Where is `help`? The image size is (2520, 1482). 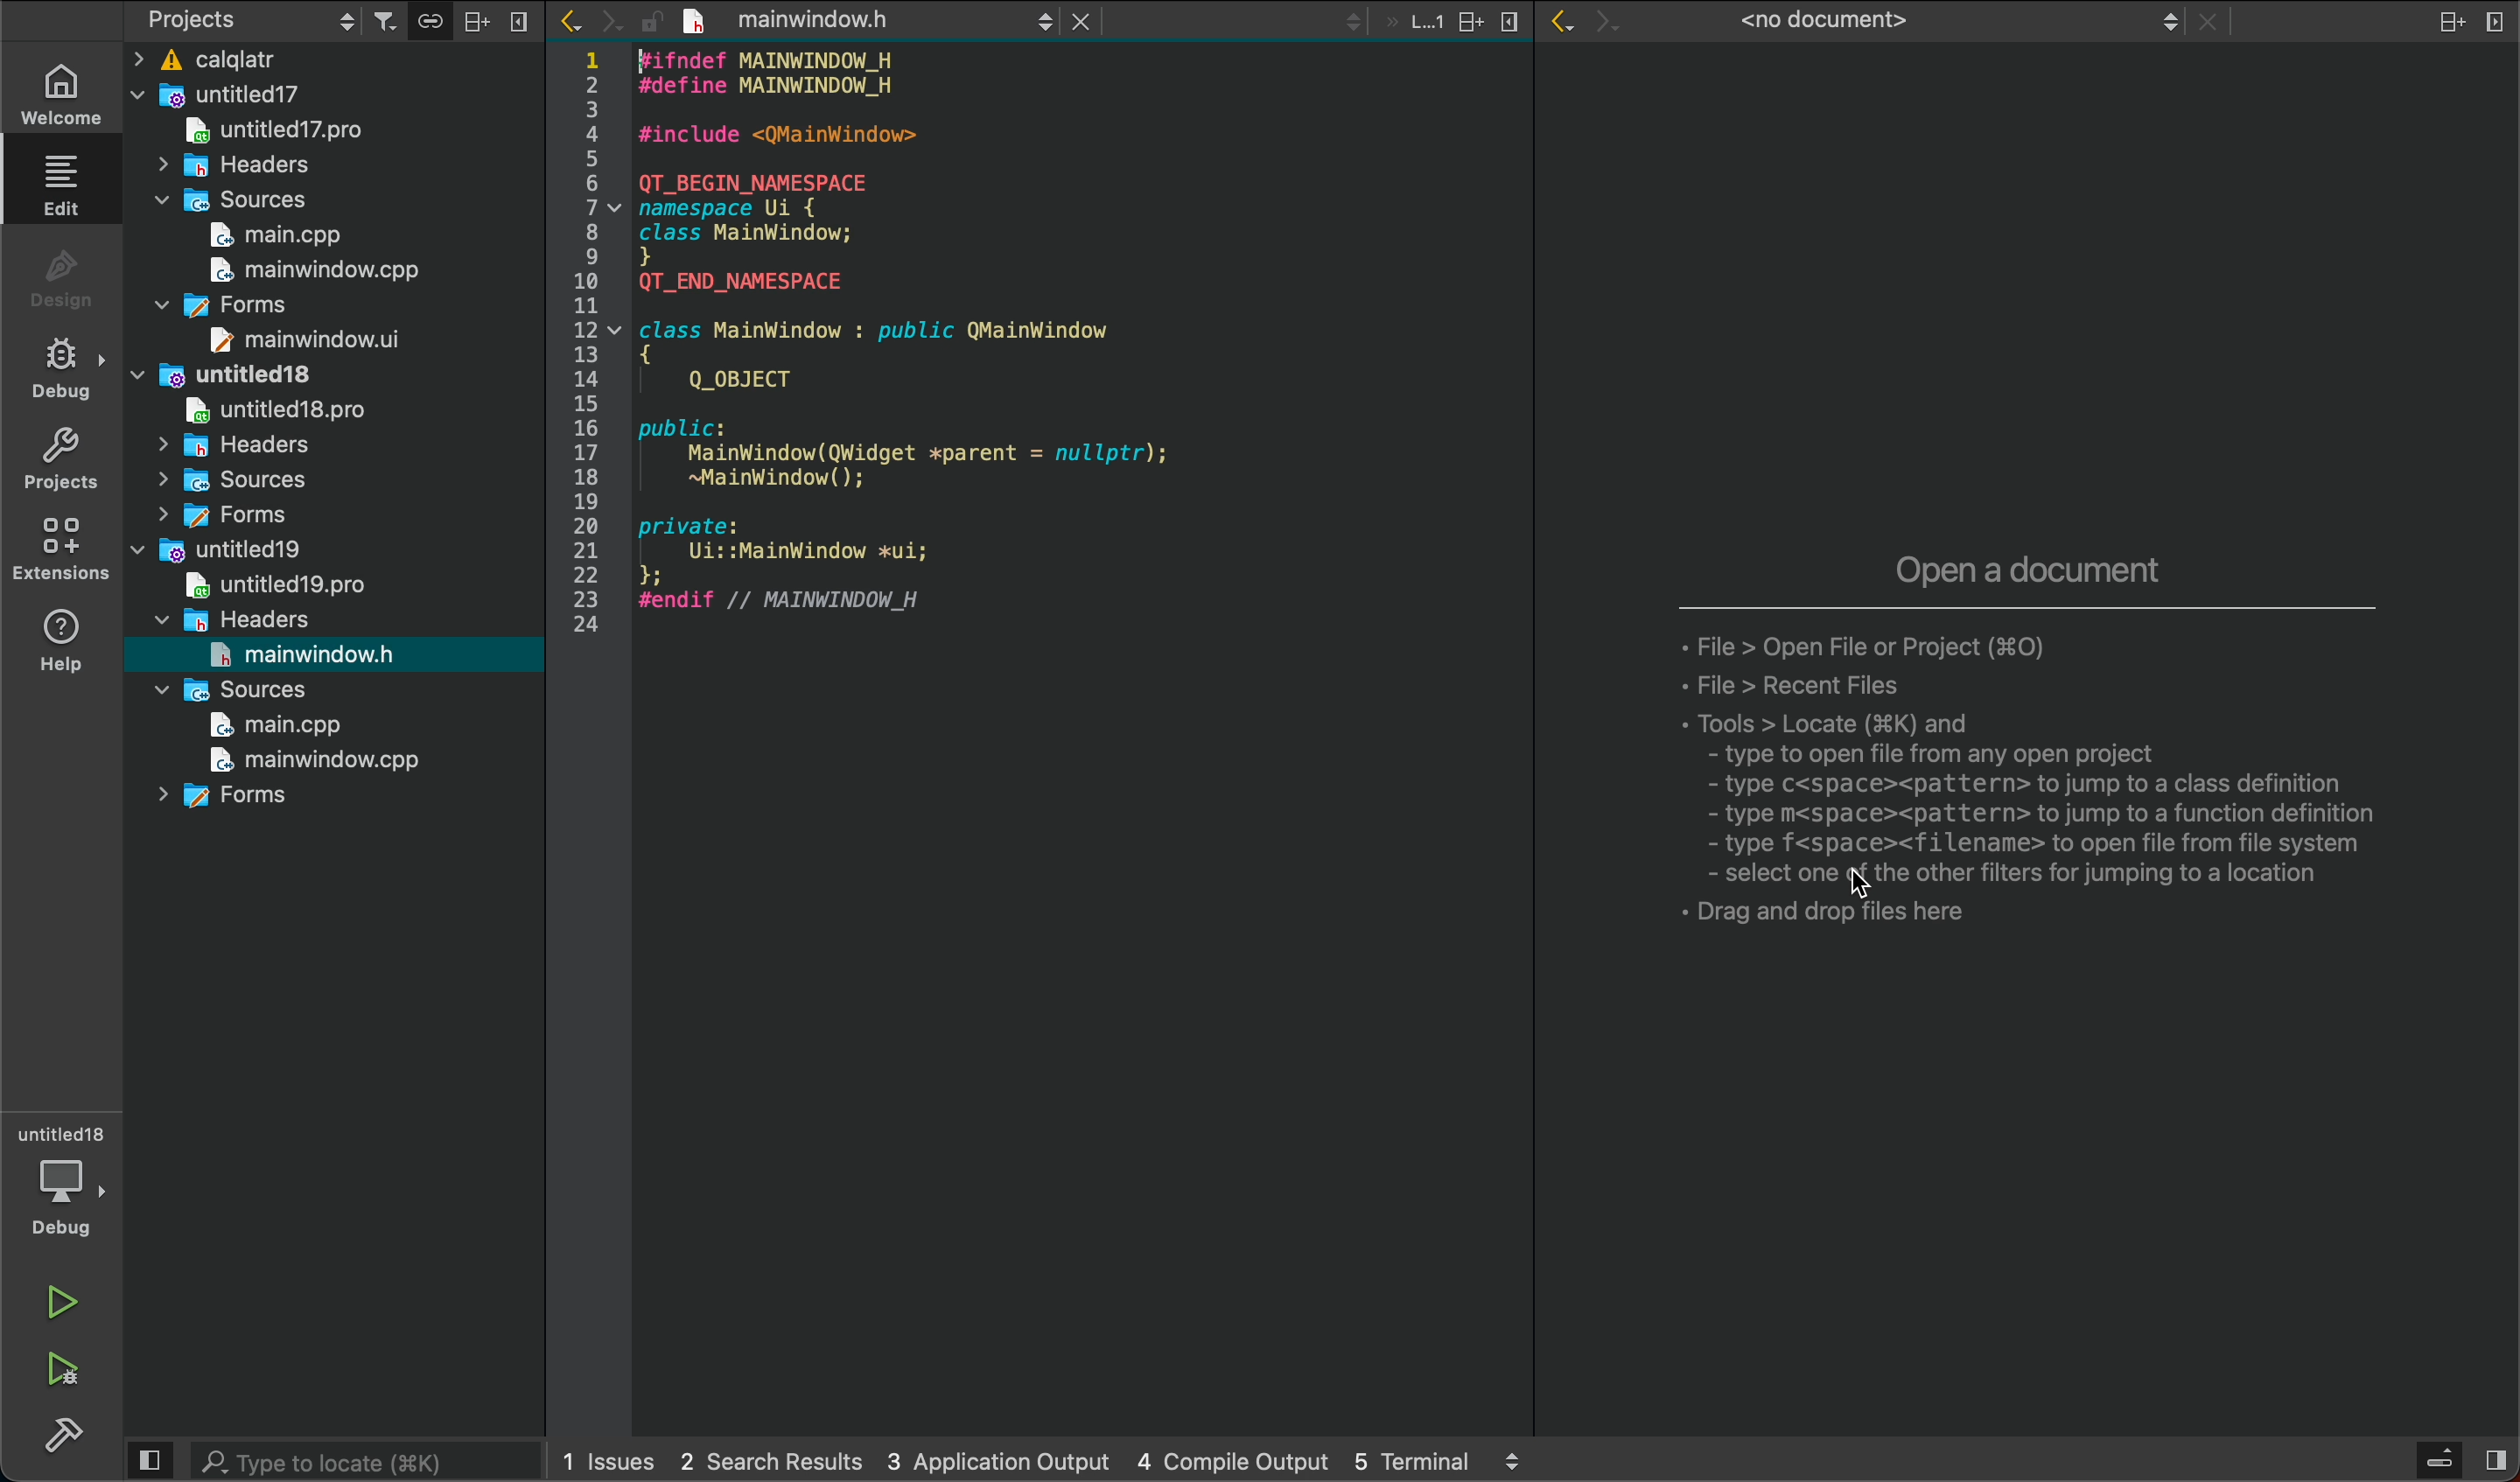
help is located at coordinates (62, 637).